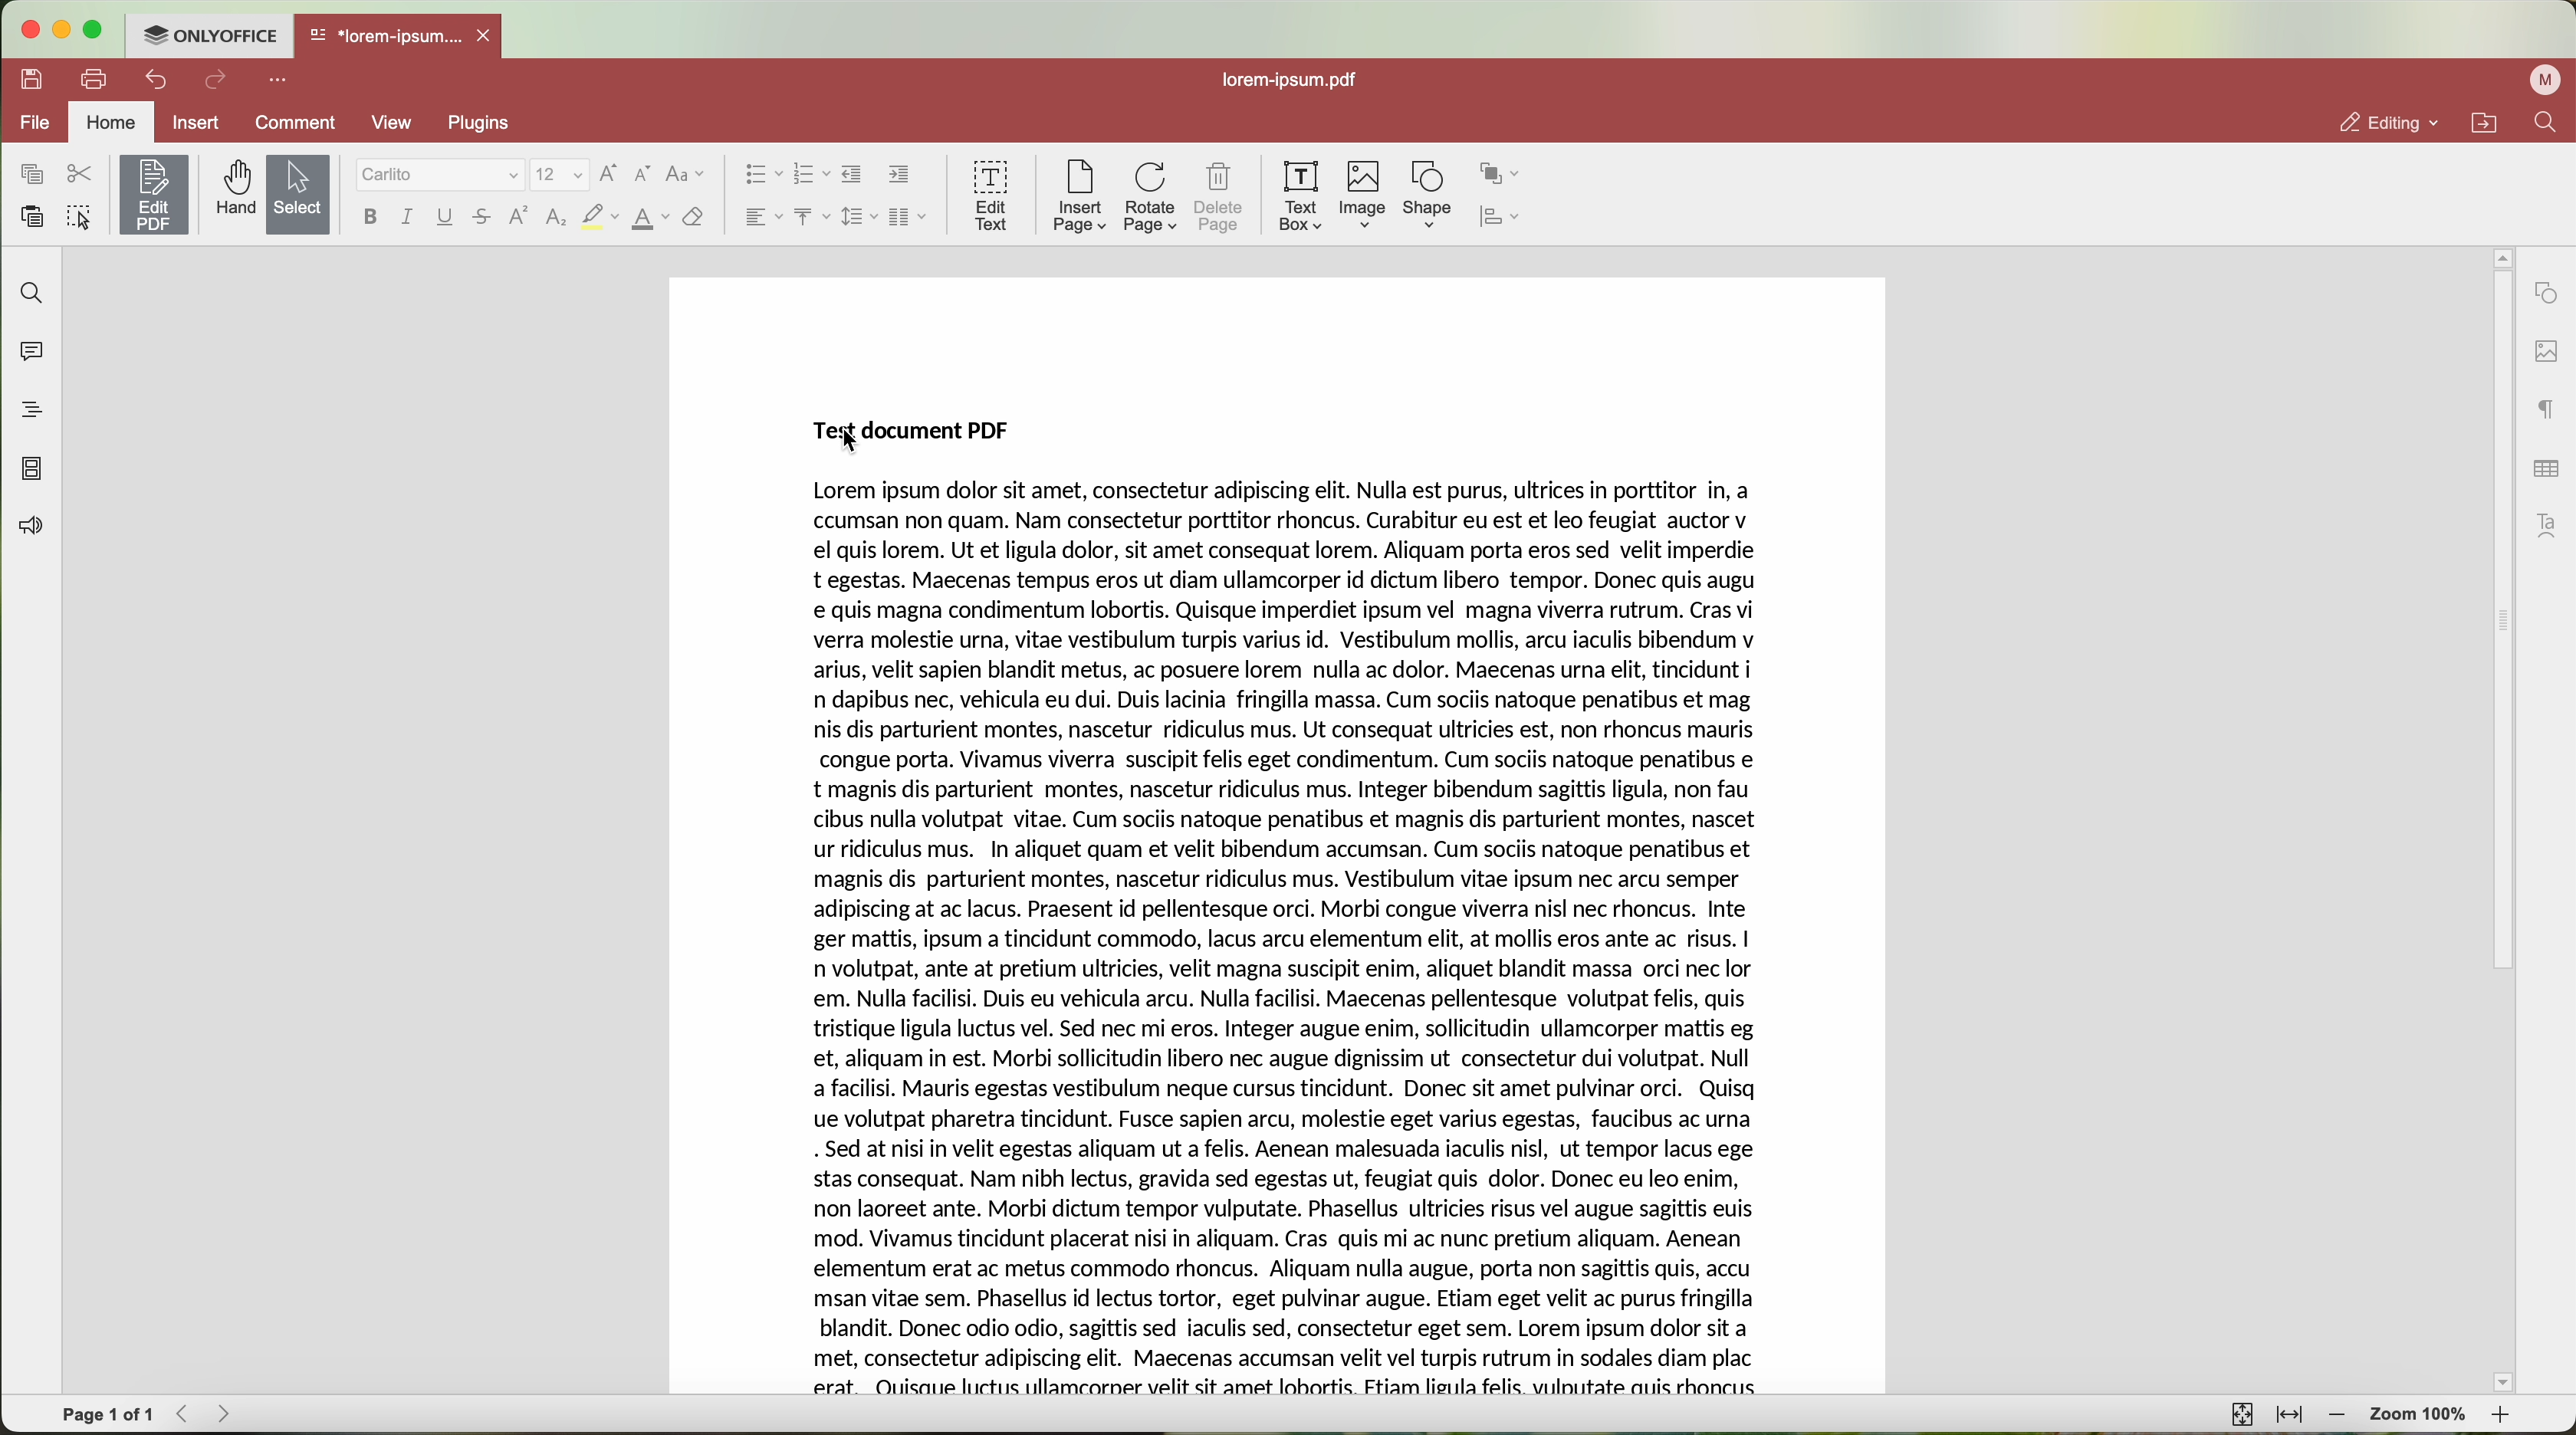 This screenshot has height=1435, width=2576. What do you see at coordinates (290, 124) in the screenshot?
I see `comment` at bounding box center [290, 124].